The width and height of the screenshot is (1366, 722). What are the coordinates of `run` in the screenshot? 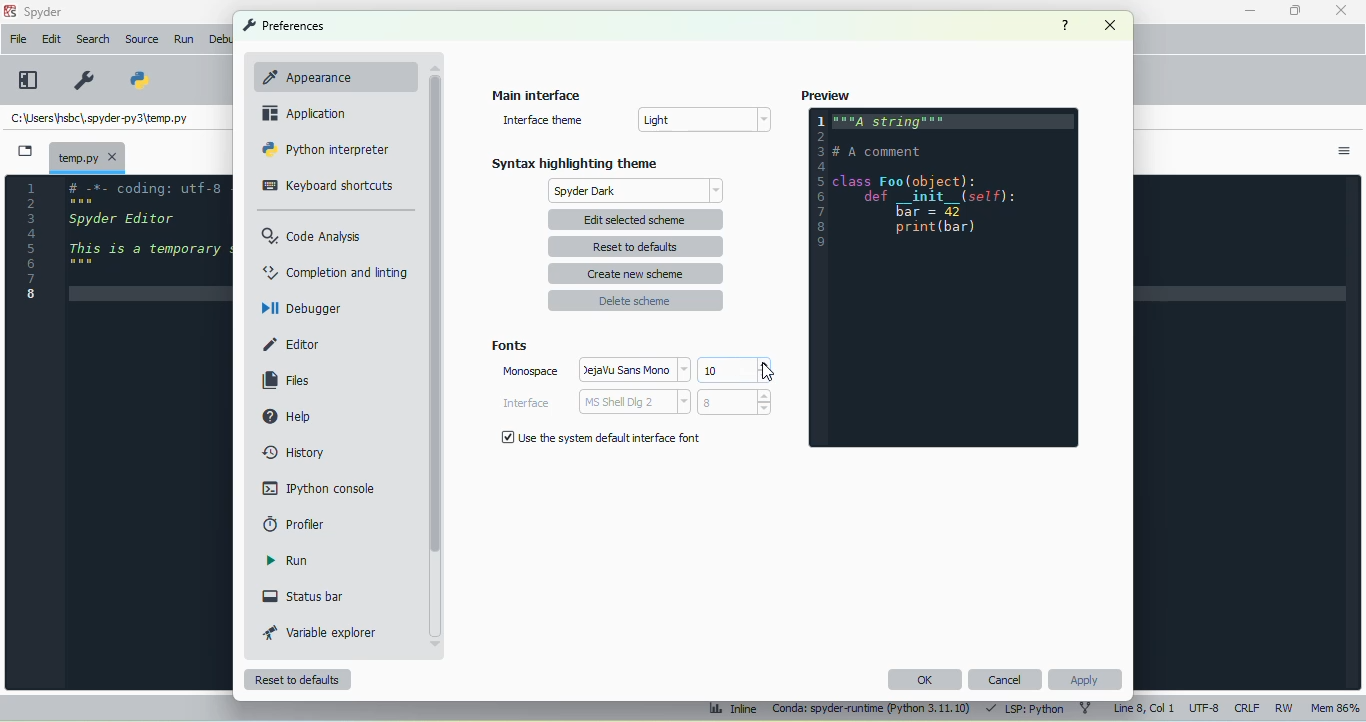 It's located at (186, 40).